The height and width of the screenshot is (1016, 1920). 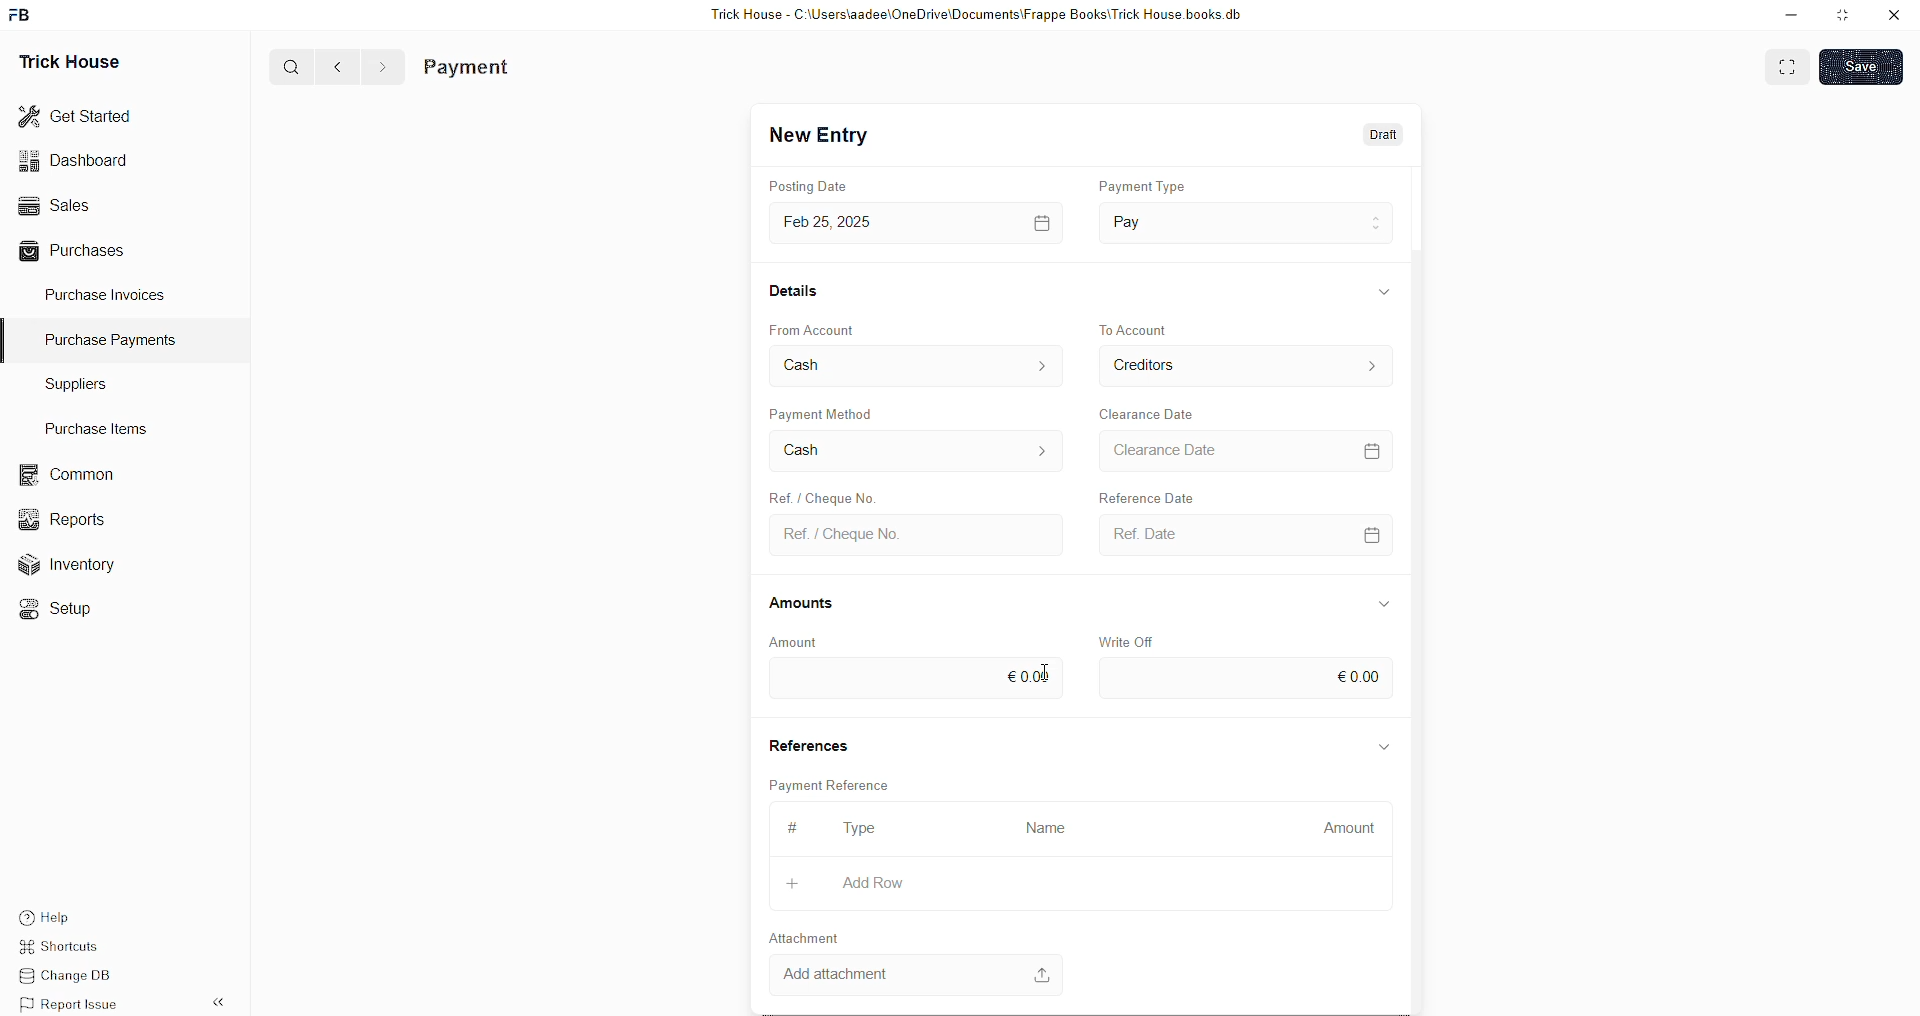 I want to click on Draft, so click(x=1385, y=136).